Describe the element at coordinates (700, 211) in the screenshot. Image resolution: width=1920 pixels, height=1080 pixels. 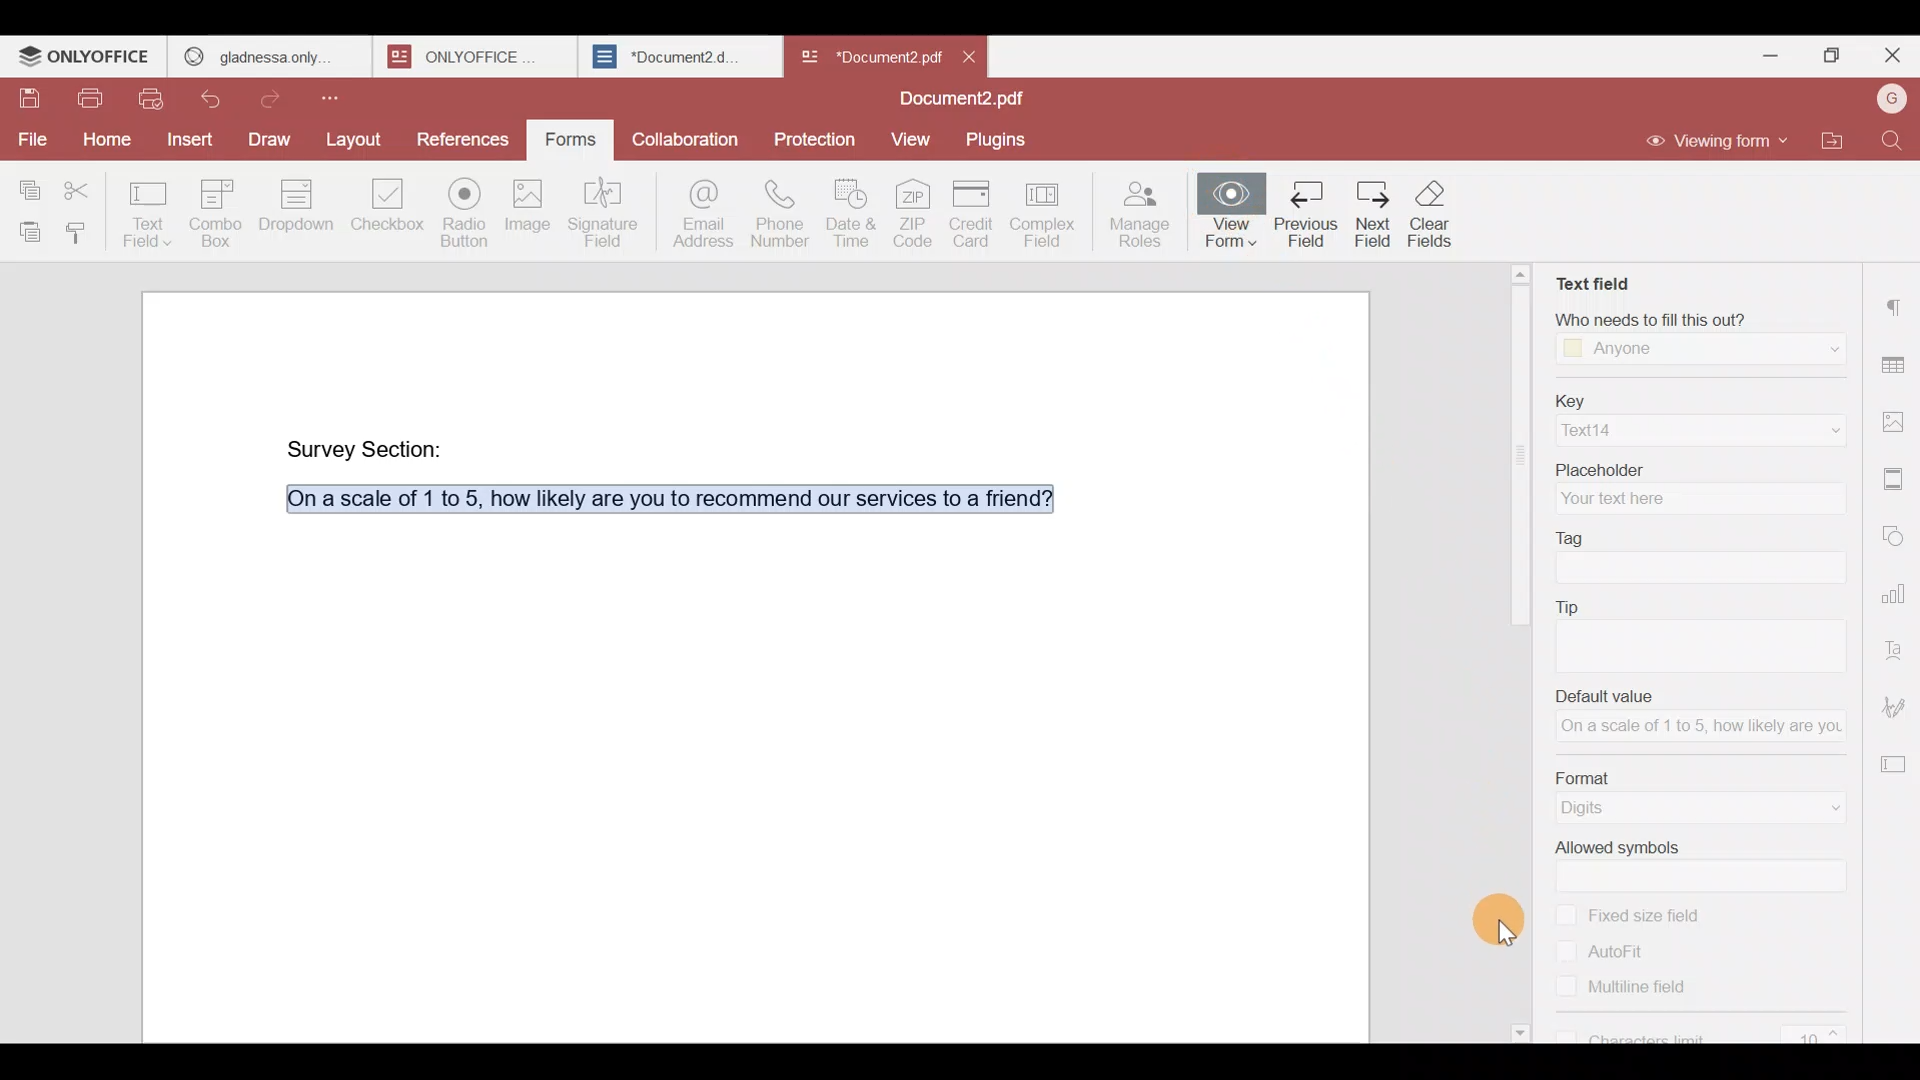
I see `Email address` at that location.